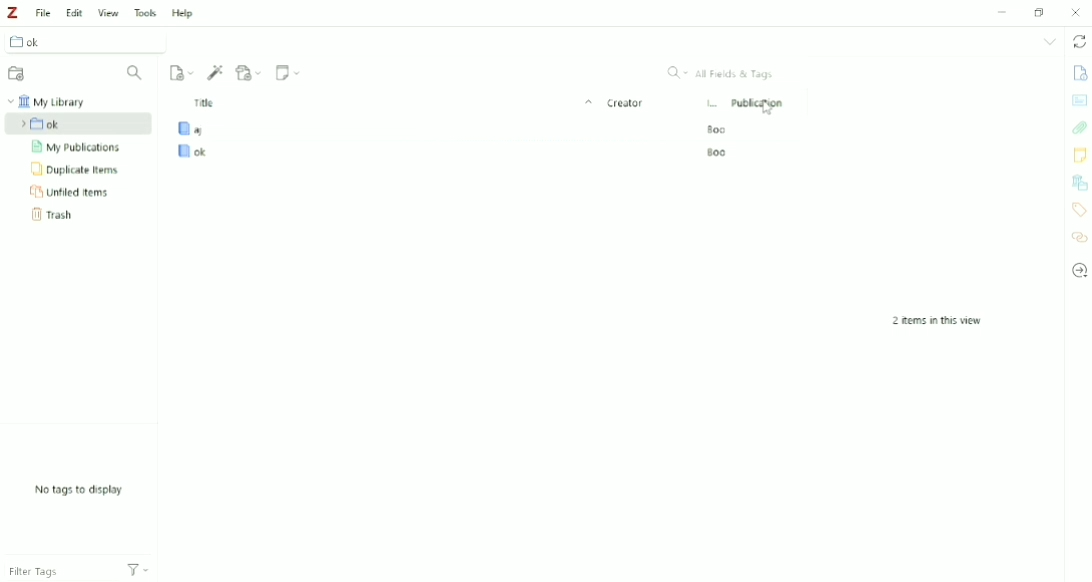 This screenshot has height=582, width=1092. What do you see at coordinates (1080, 182) in the screenshot?
I see `Libraries and collections` at bounding box center [1080, 182].